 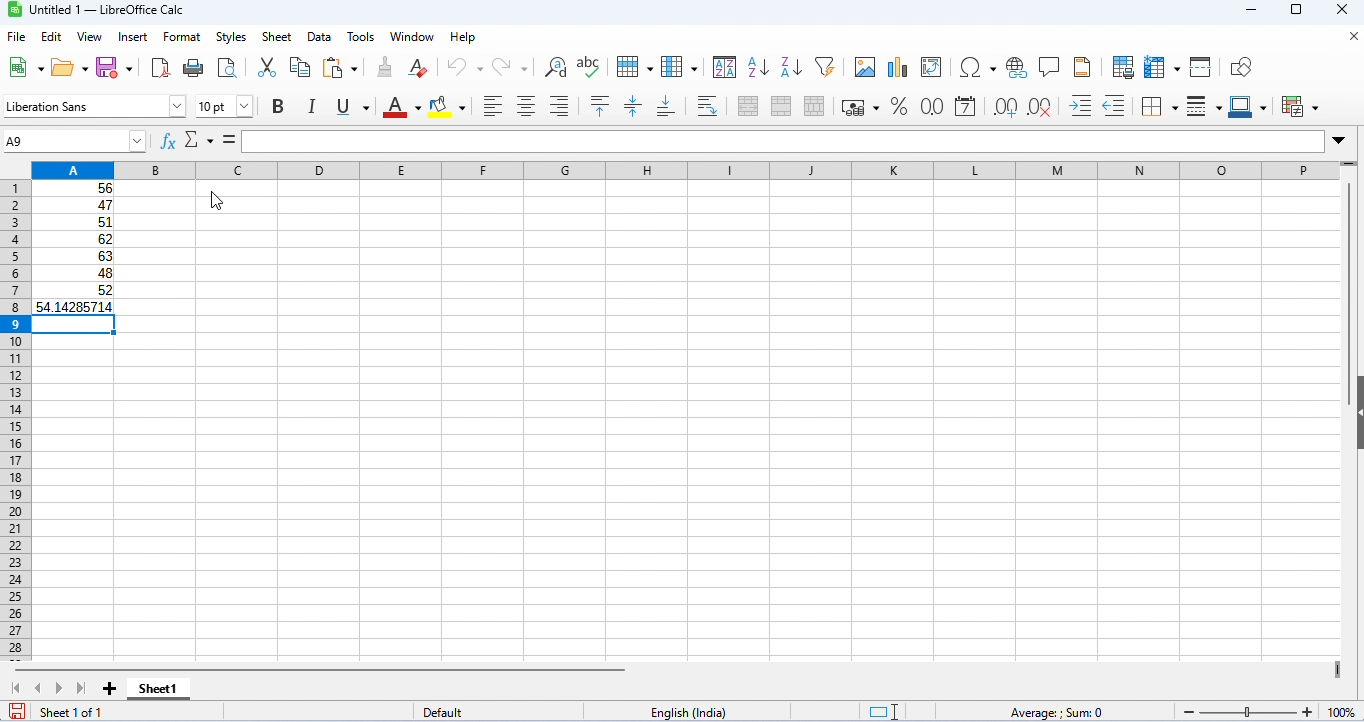 I want to click on add decimal place, so click(x=1004, y=107).